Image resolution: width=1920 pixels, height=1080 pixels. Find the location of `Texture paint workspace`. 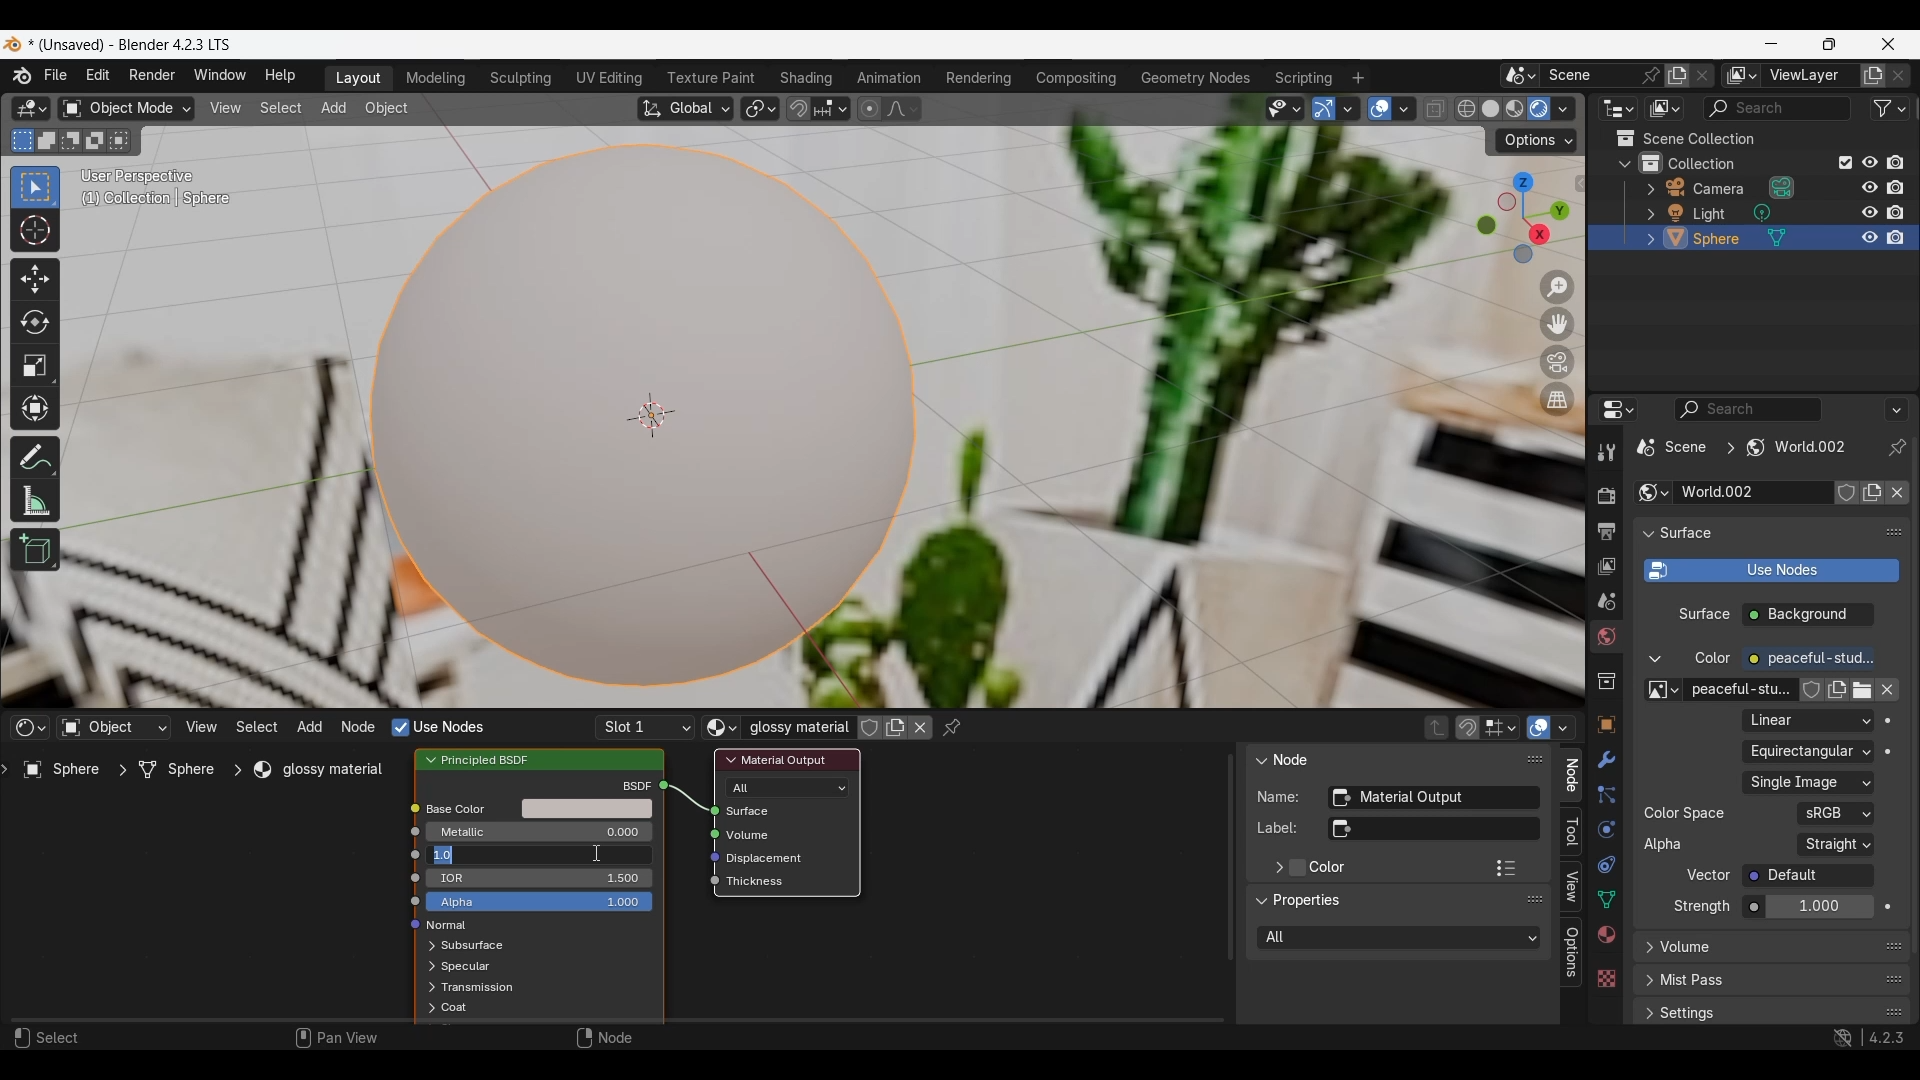

Texture paint workspace is located at coordinates (712, 79).